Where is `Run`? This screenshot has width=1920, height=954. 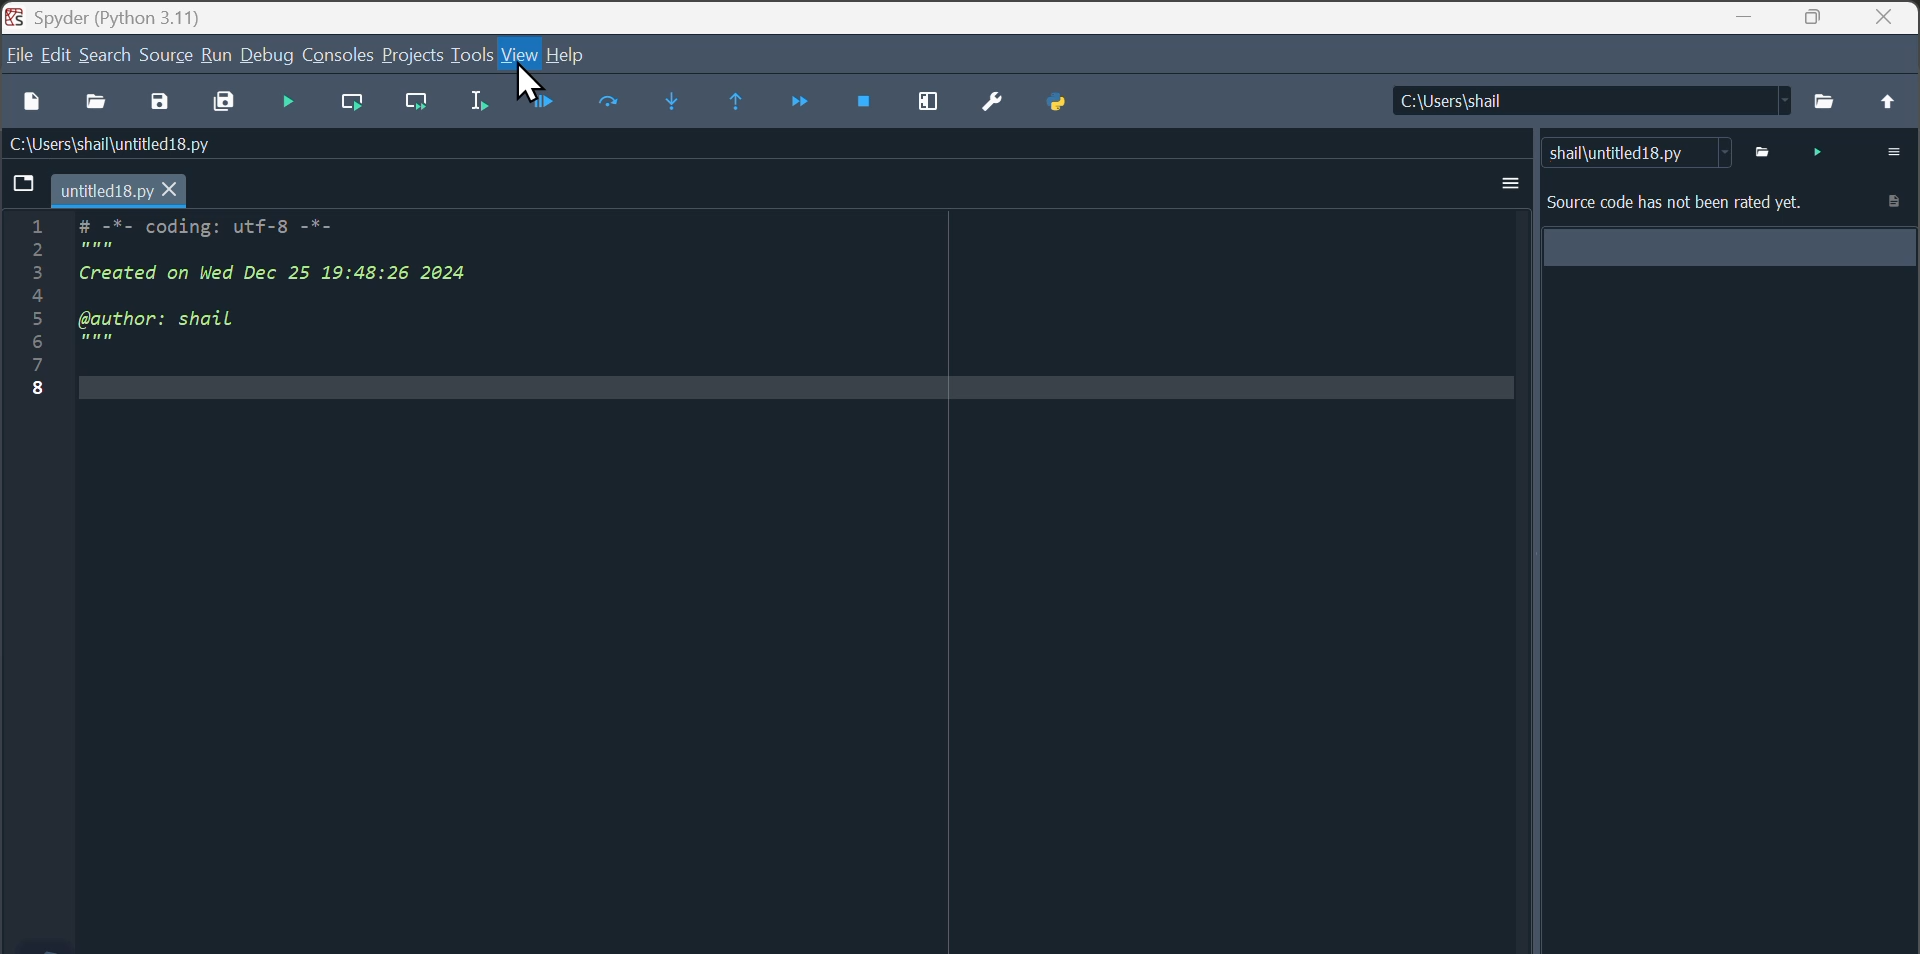 Run is located at coordinates (214, 57).